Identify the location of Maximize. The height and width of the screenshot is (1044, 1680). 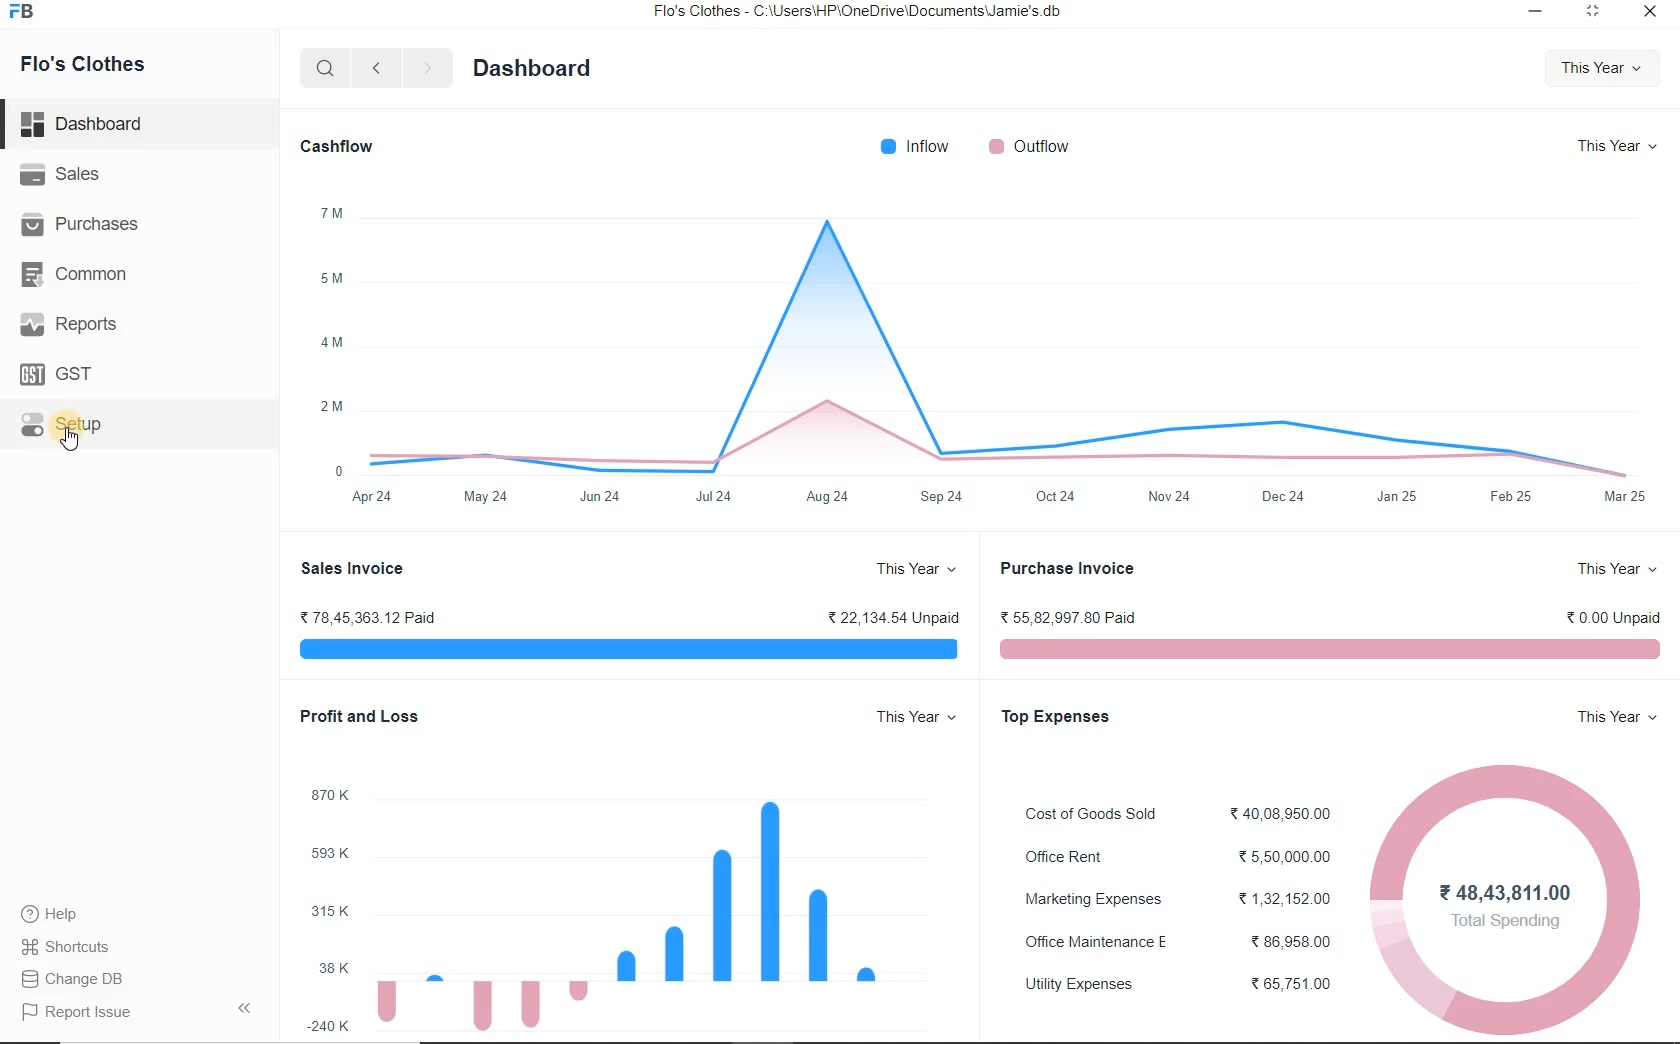
(1596, 12).